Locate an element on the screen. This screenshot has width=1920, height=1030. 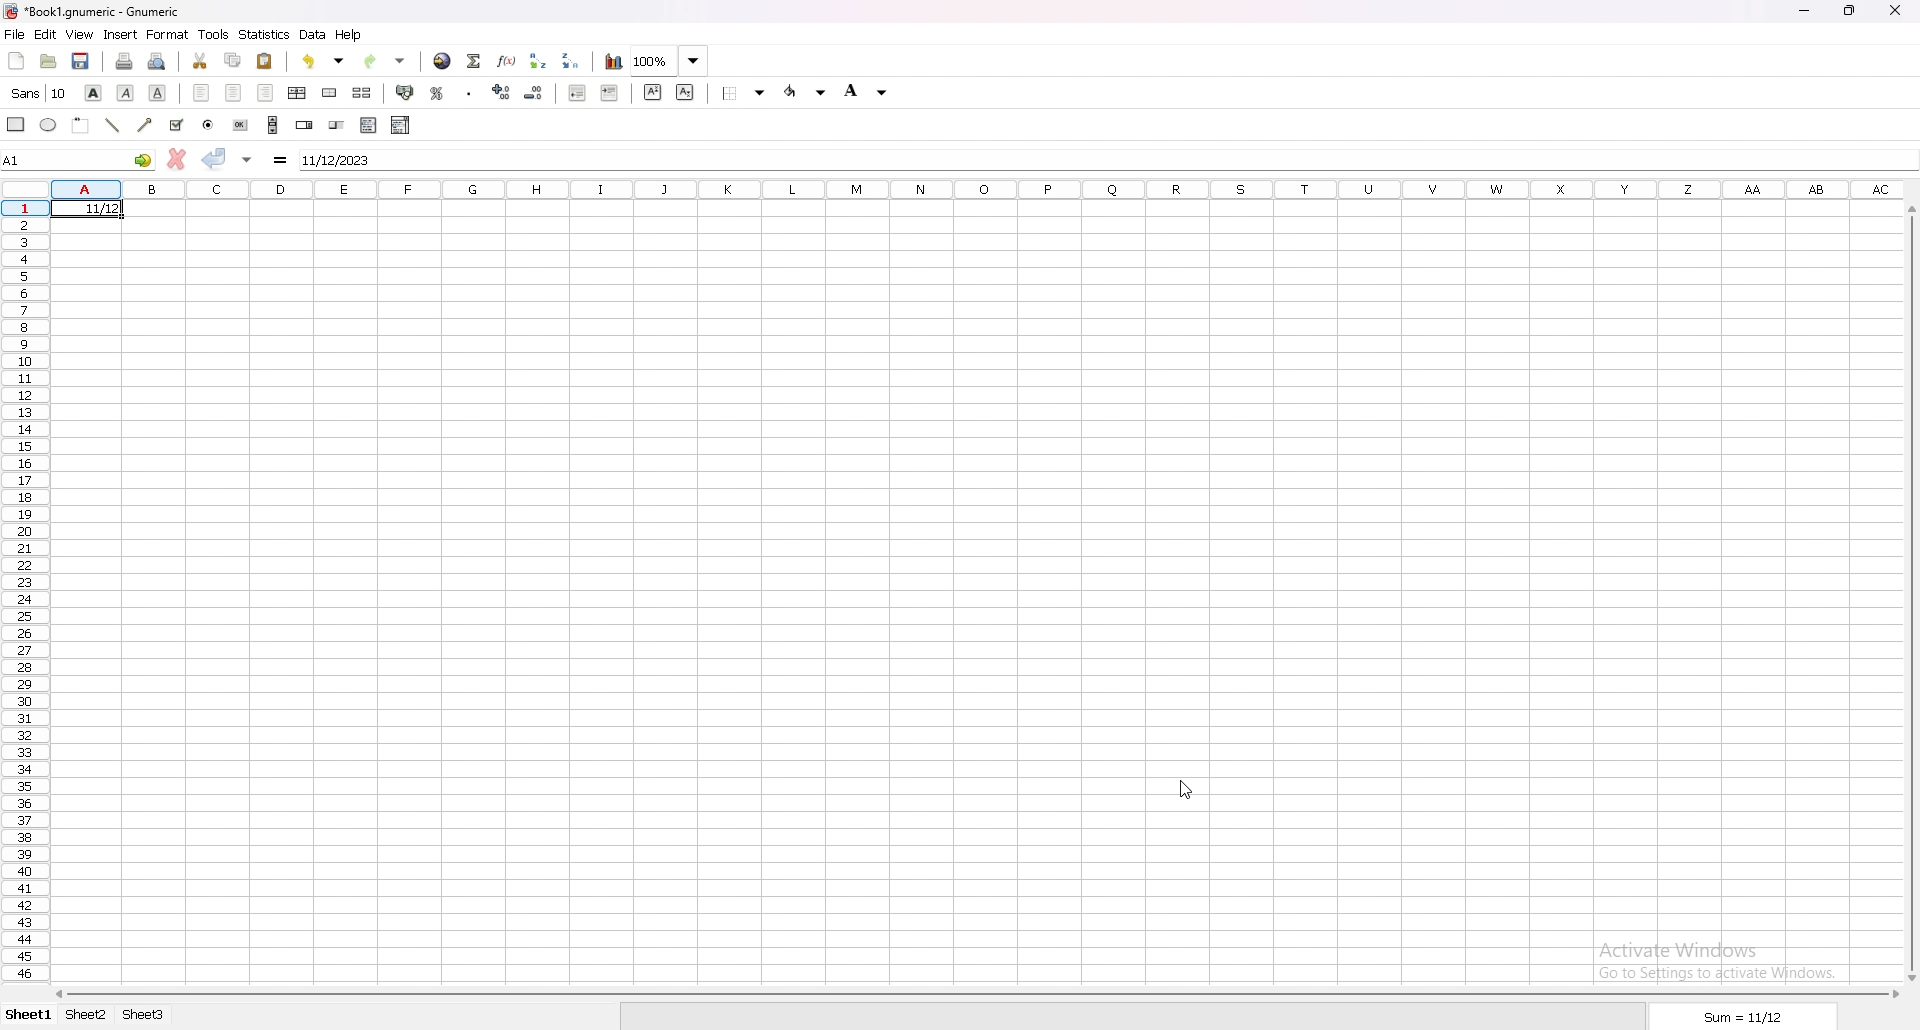
accounting is located at coordinates (405, 92).